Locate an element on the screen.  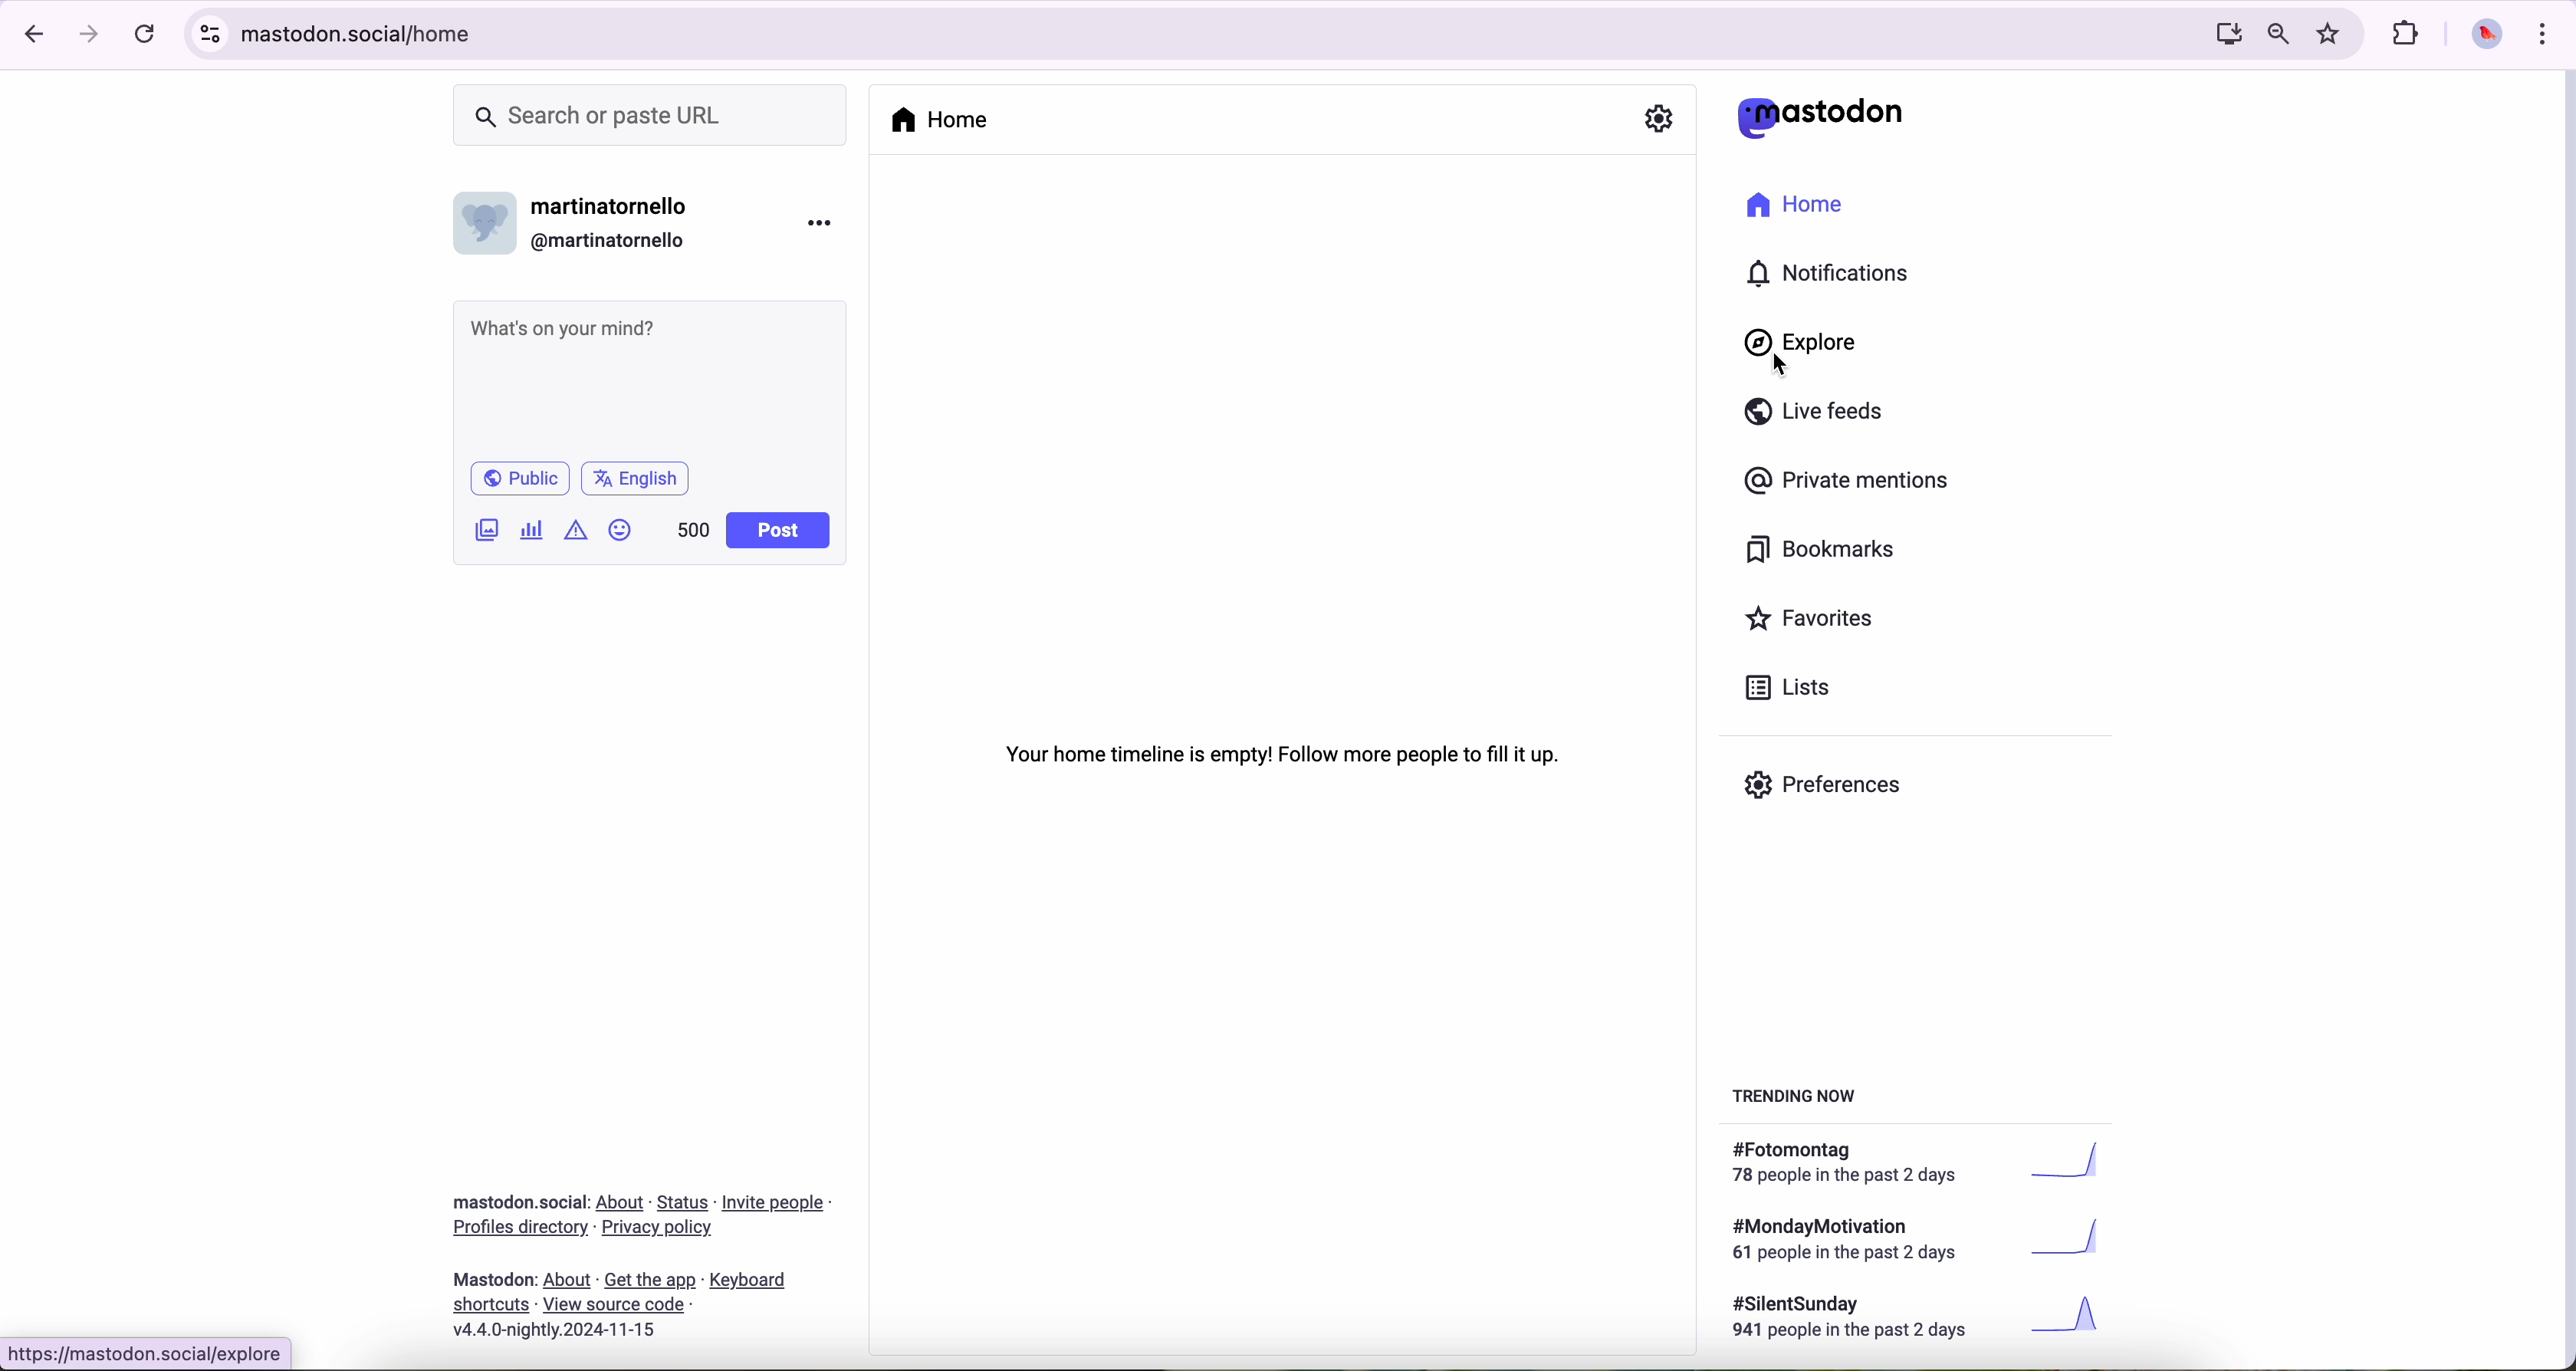
username is located at coordinates (581, 218).